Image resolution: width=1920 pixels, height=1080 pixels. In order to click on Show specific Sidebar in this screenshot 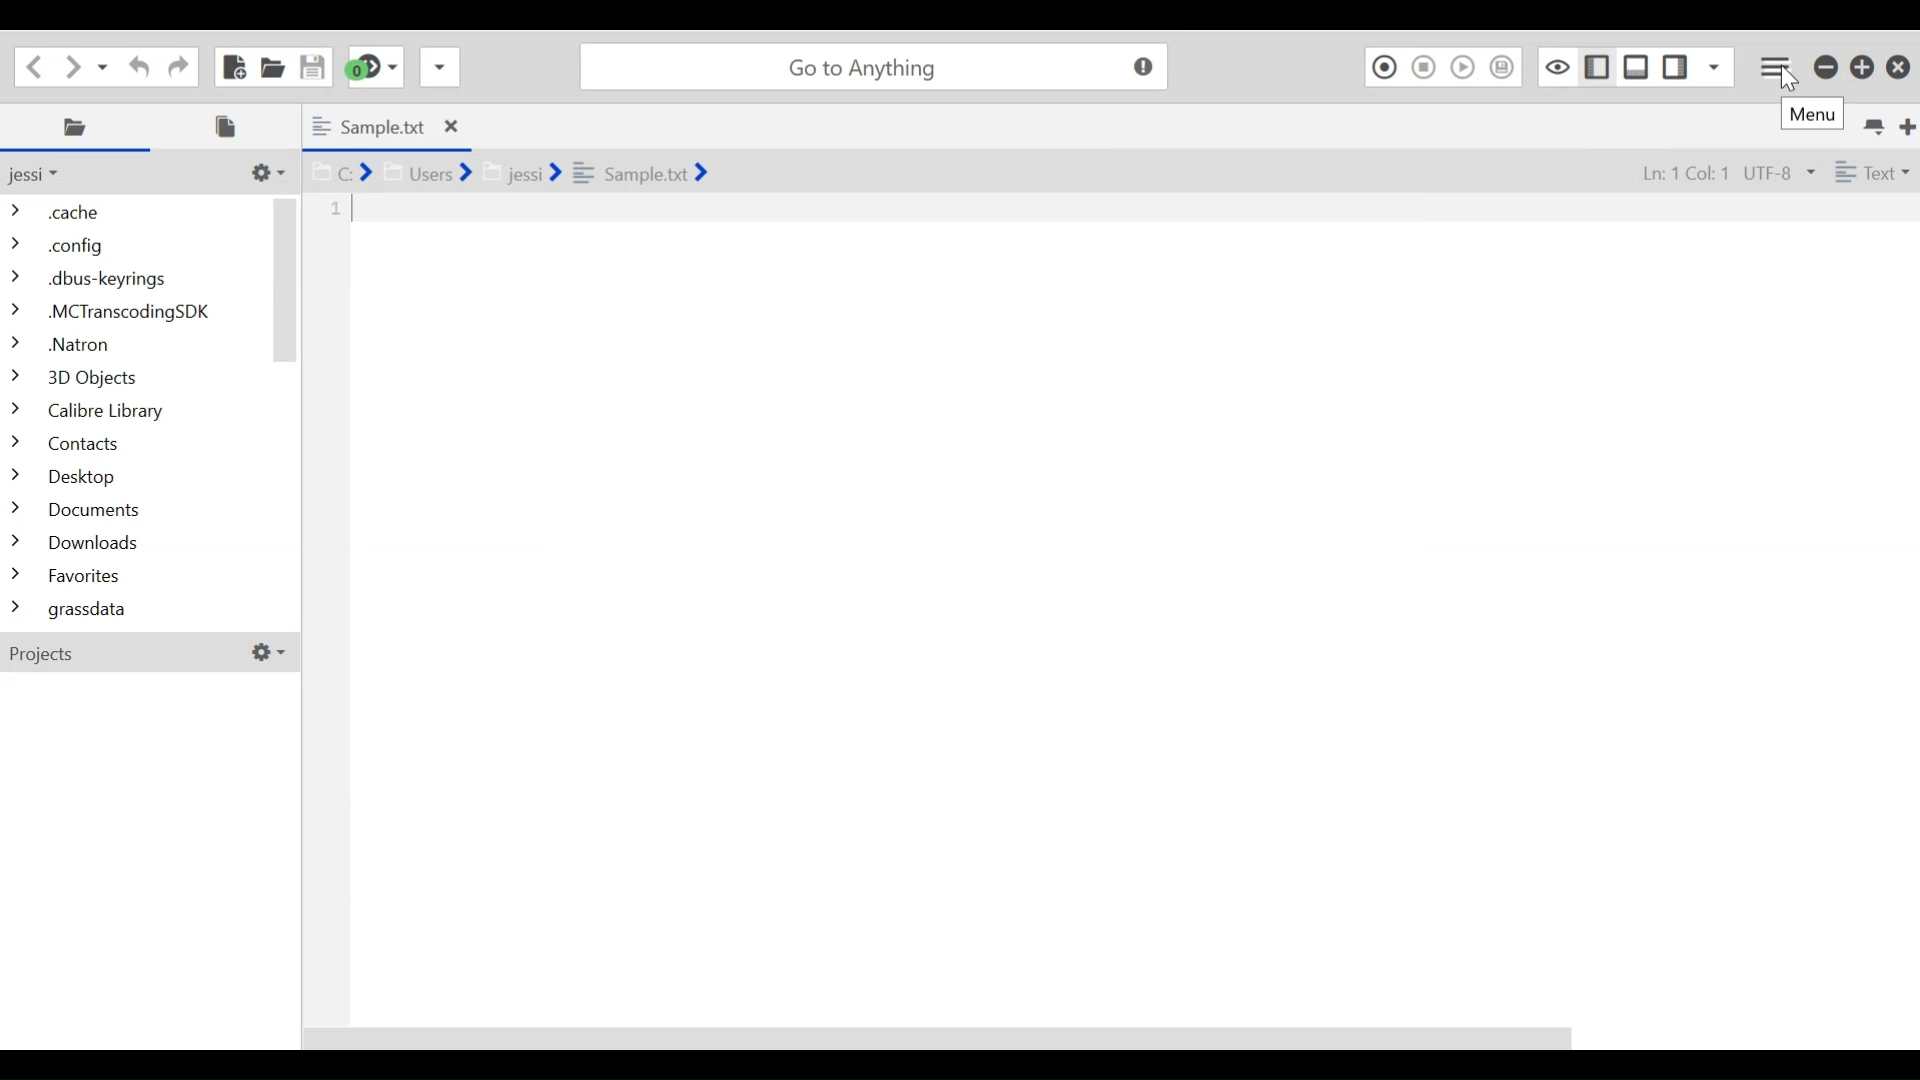, I will do `click(1715, 66)`.